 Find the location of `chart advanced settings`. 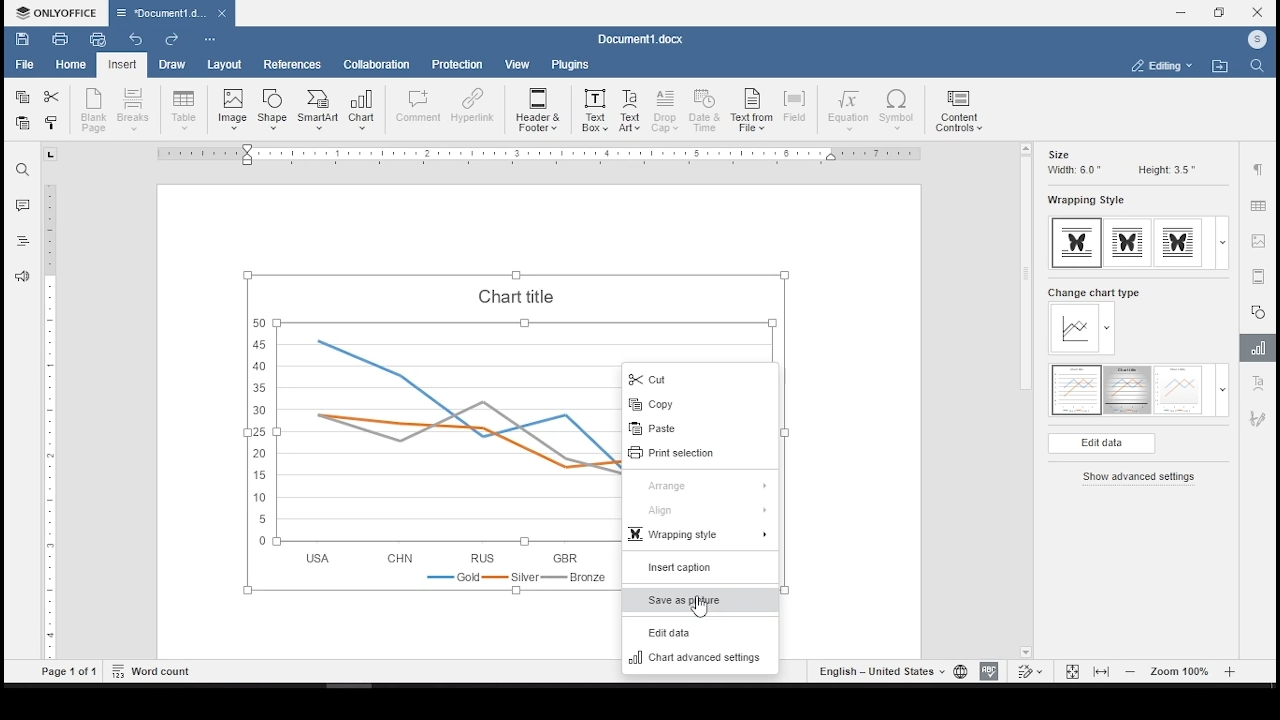

chart advanced settings is located at coordinates (701, 660).